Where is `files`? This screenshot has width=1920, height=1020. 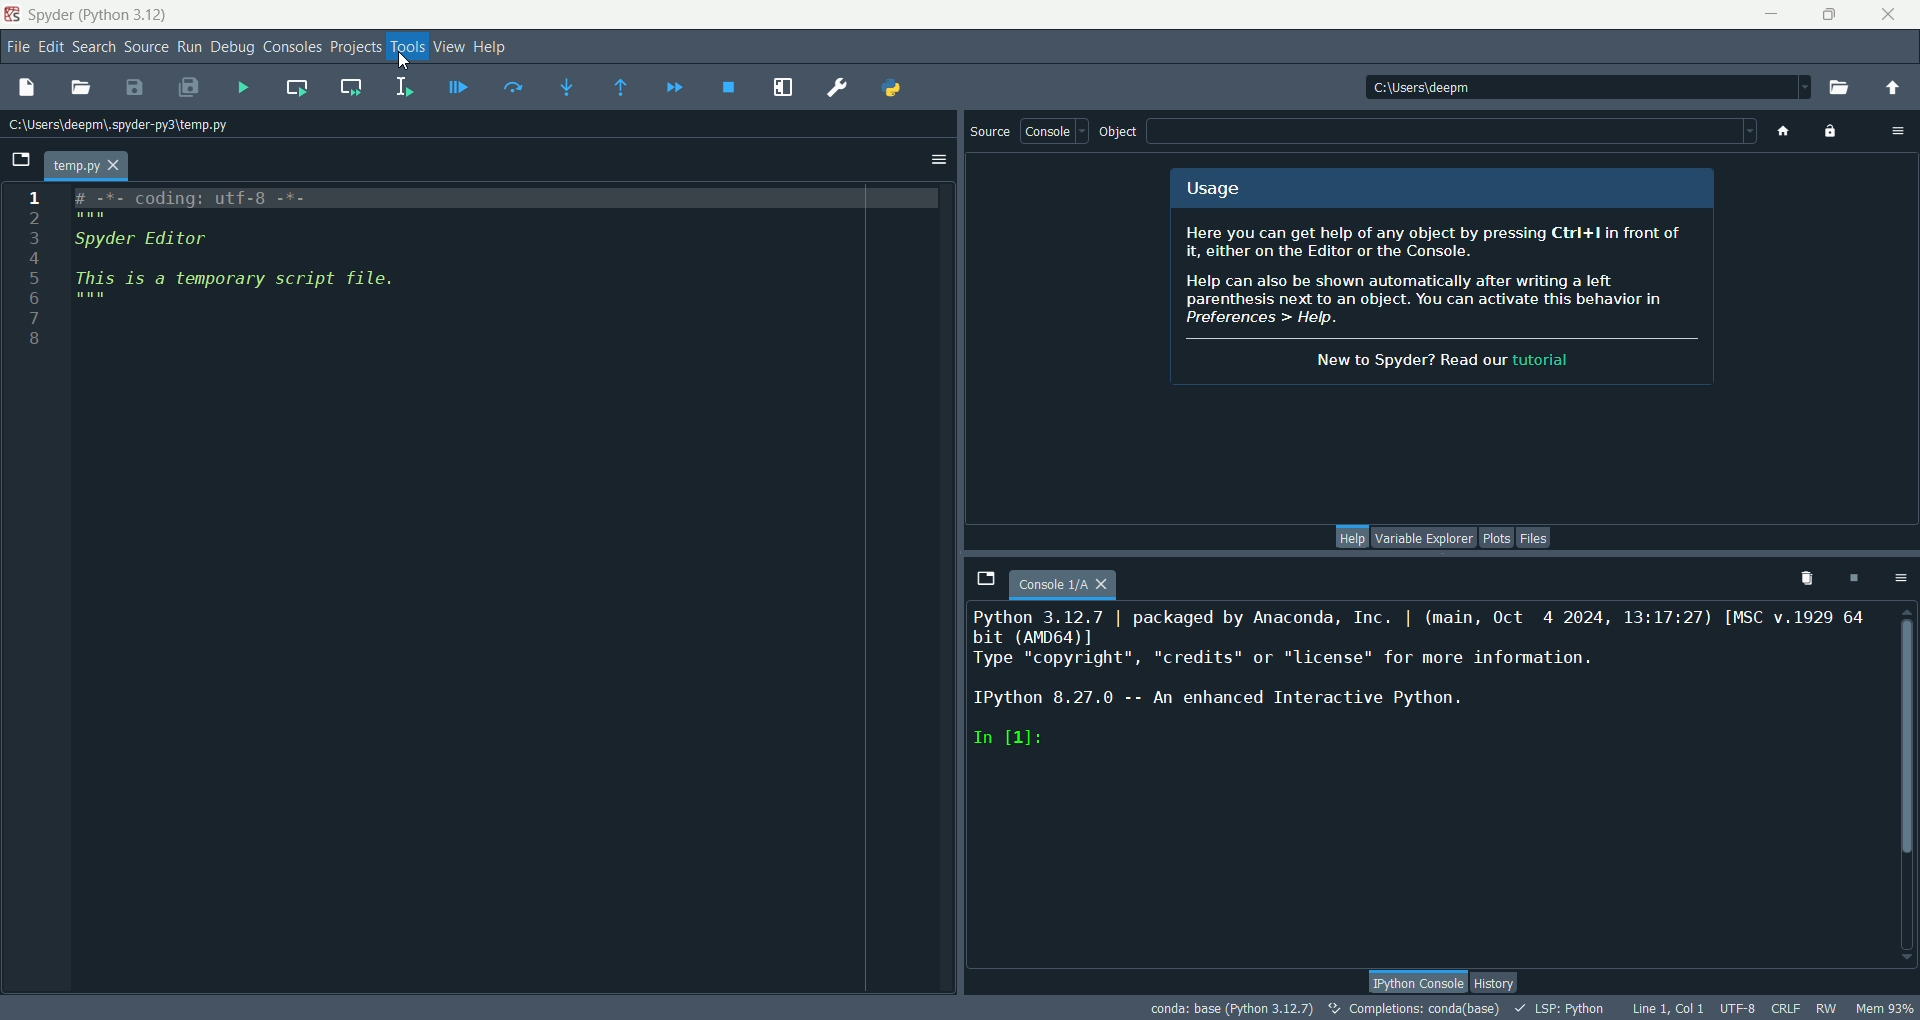 files is located at coordinates (1534, 538).